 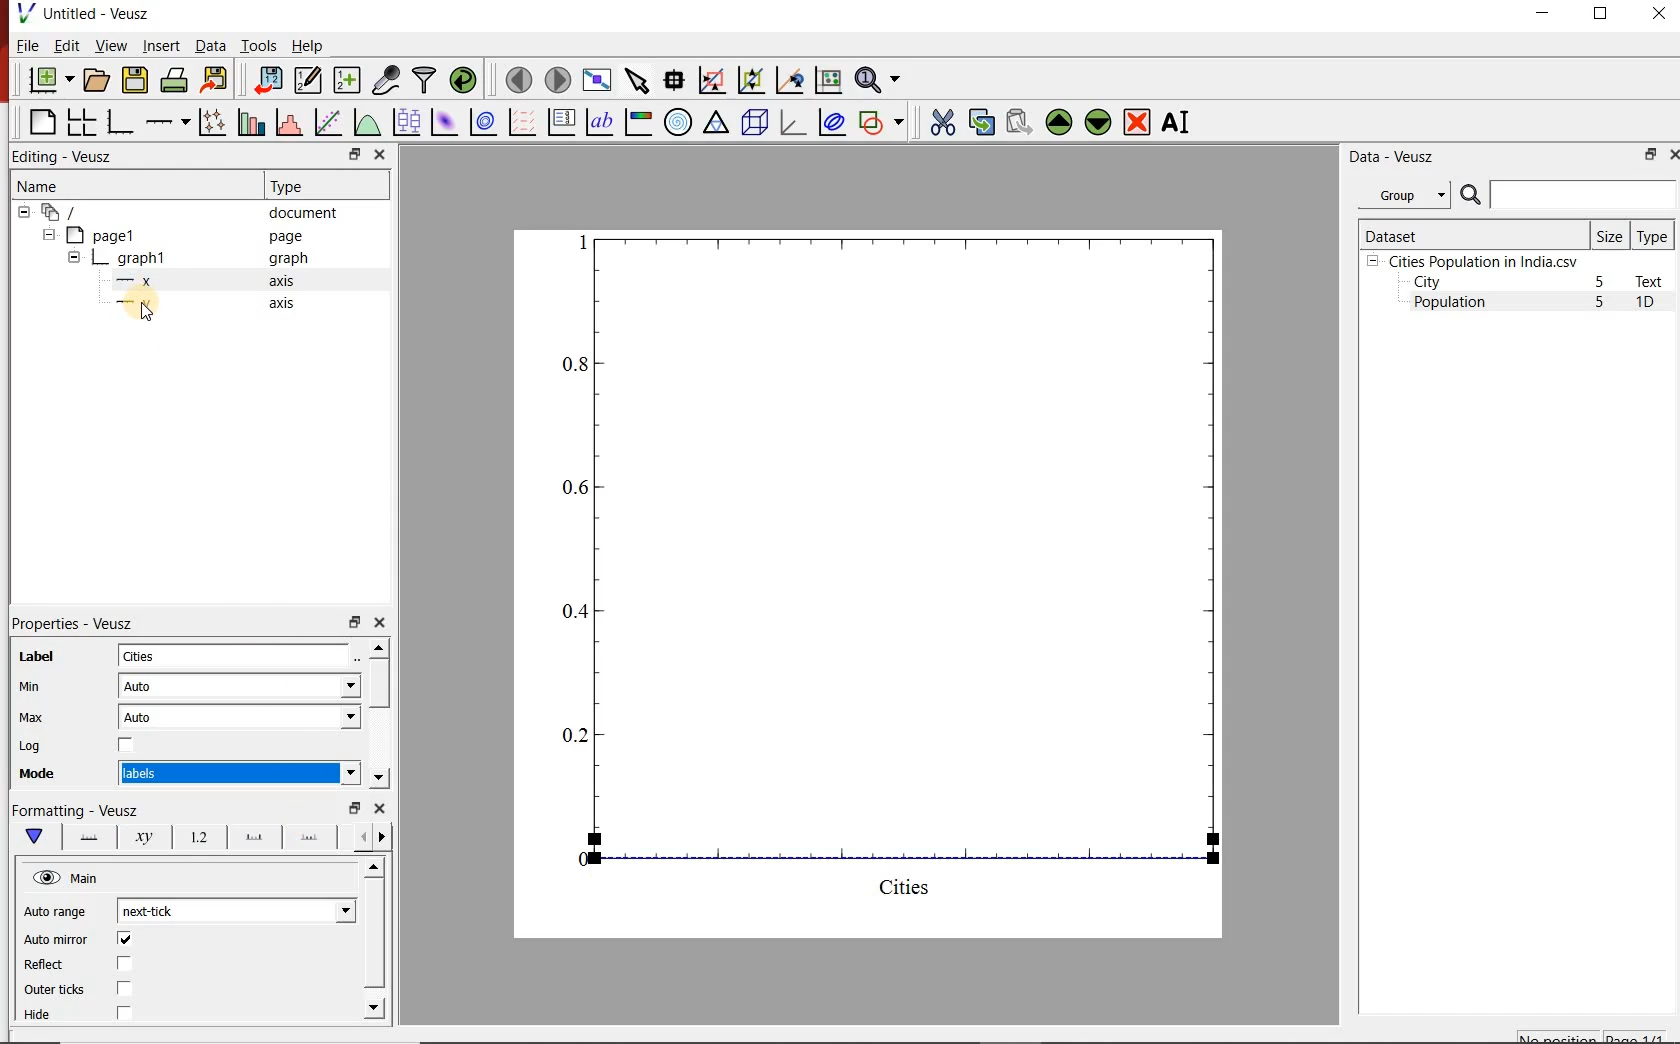 What do you see at coordinates (442, 120) in the screenshot?
I see `plot a 2d dataset as an image` at bounding box center [442, 120].